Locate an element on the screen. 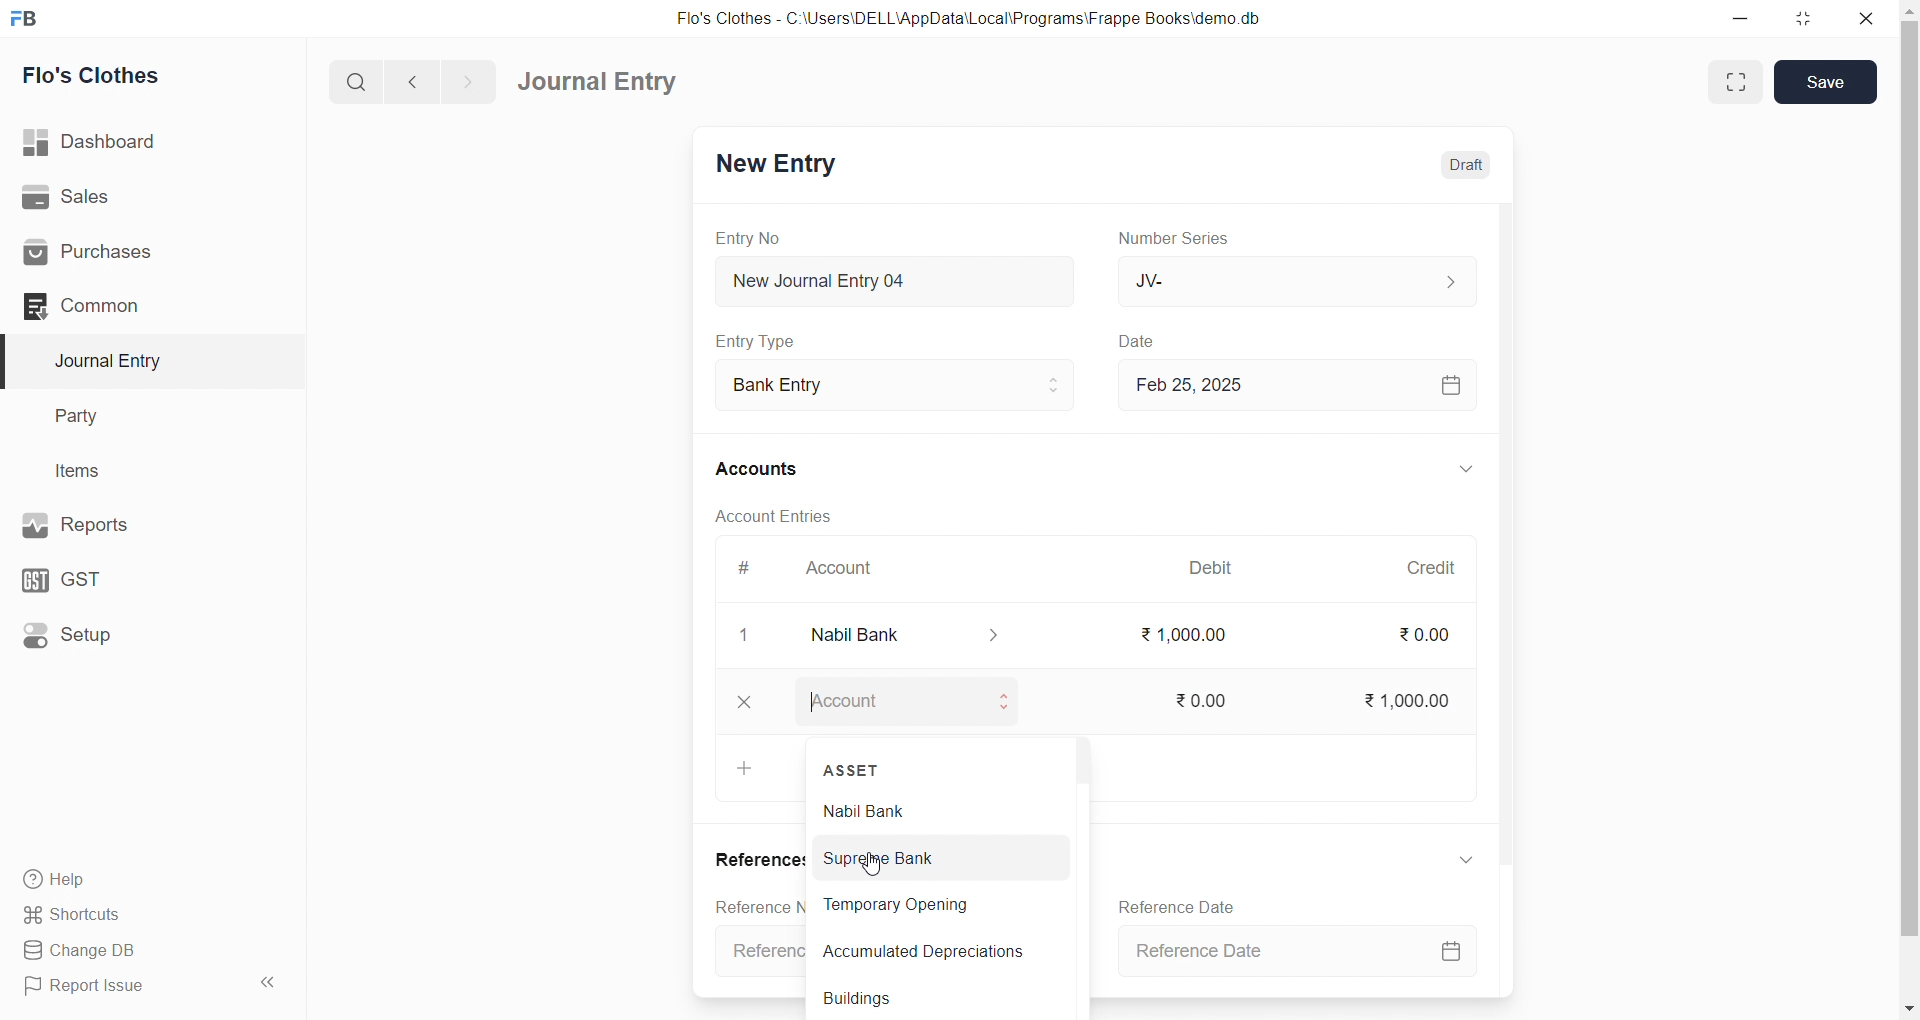 This screenshot has height=1020, width=1920. search is located at coordinates (360, 80).